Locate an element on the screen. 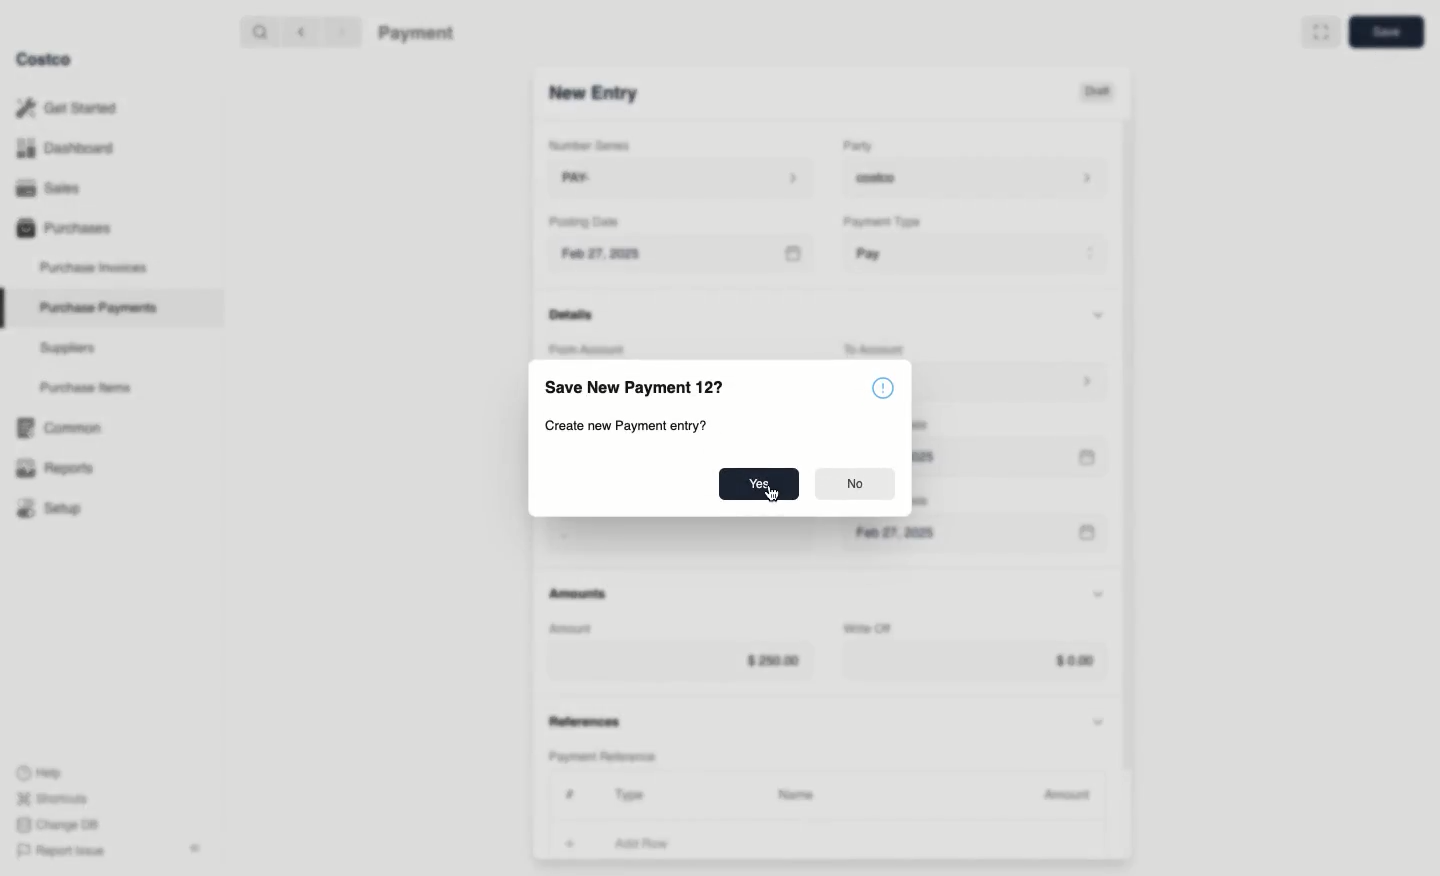 The image size is (1440, 876). ‘Common is located at coordinates (63, 425).